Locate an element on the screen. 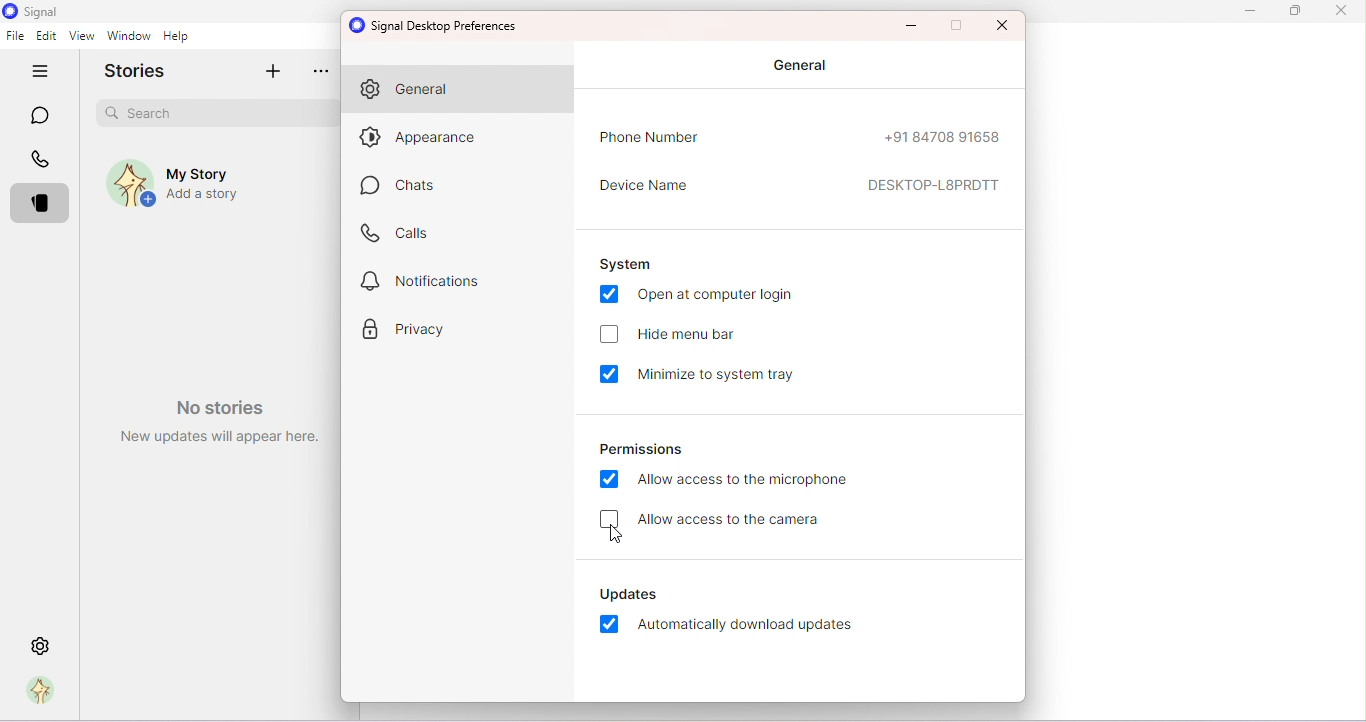 This screenshot has width=1366, height=722. Calls is located at coordinates (44, 164).